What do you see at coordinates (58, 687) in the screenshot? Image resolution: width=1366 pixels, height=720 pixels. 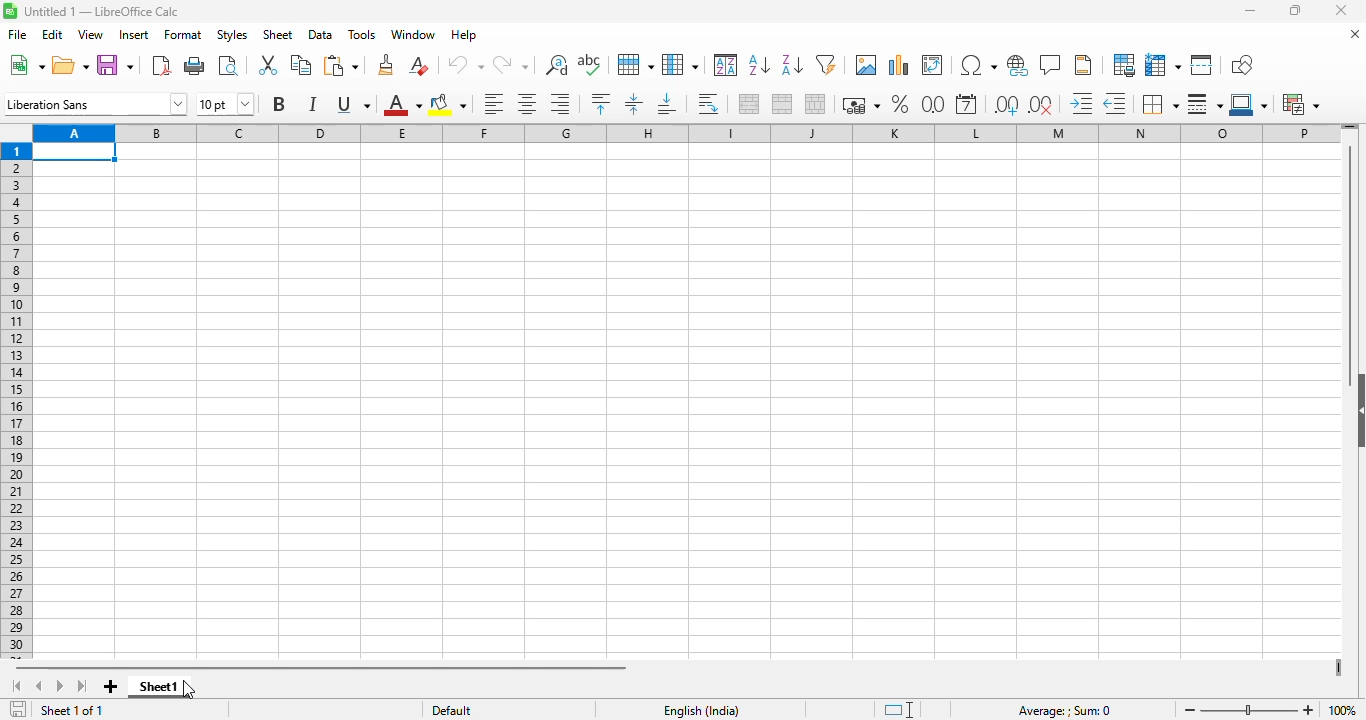 I see `scroll to next sheet` at bounding box center [58, 687].